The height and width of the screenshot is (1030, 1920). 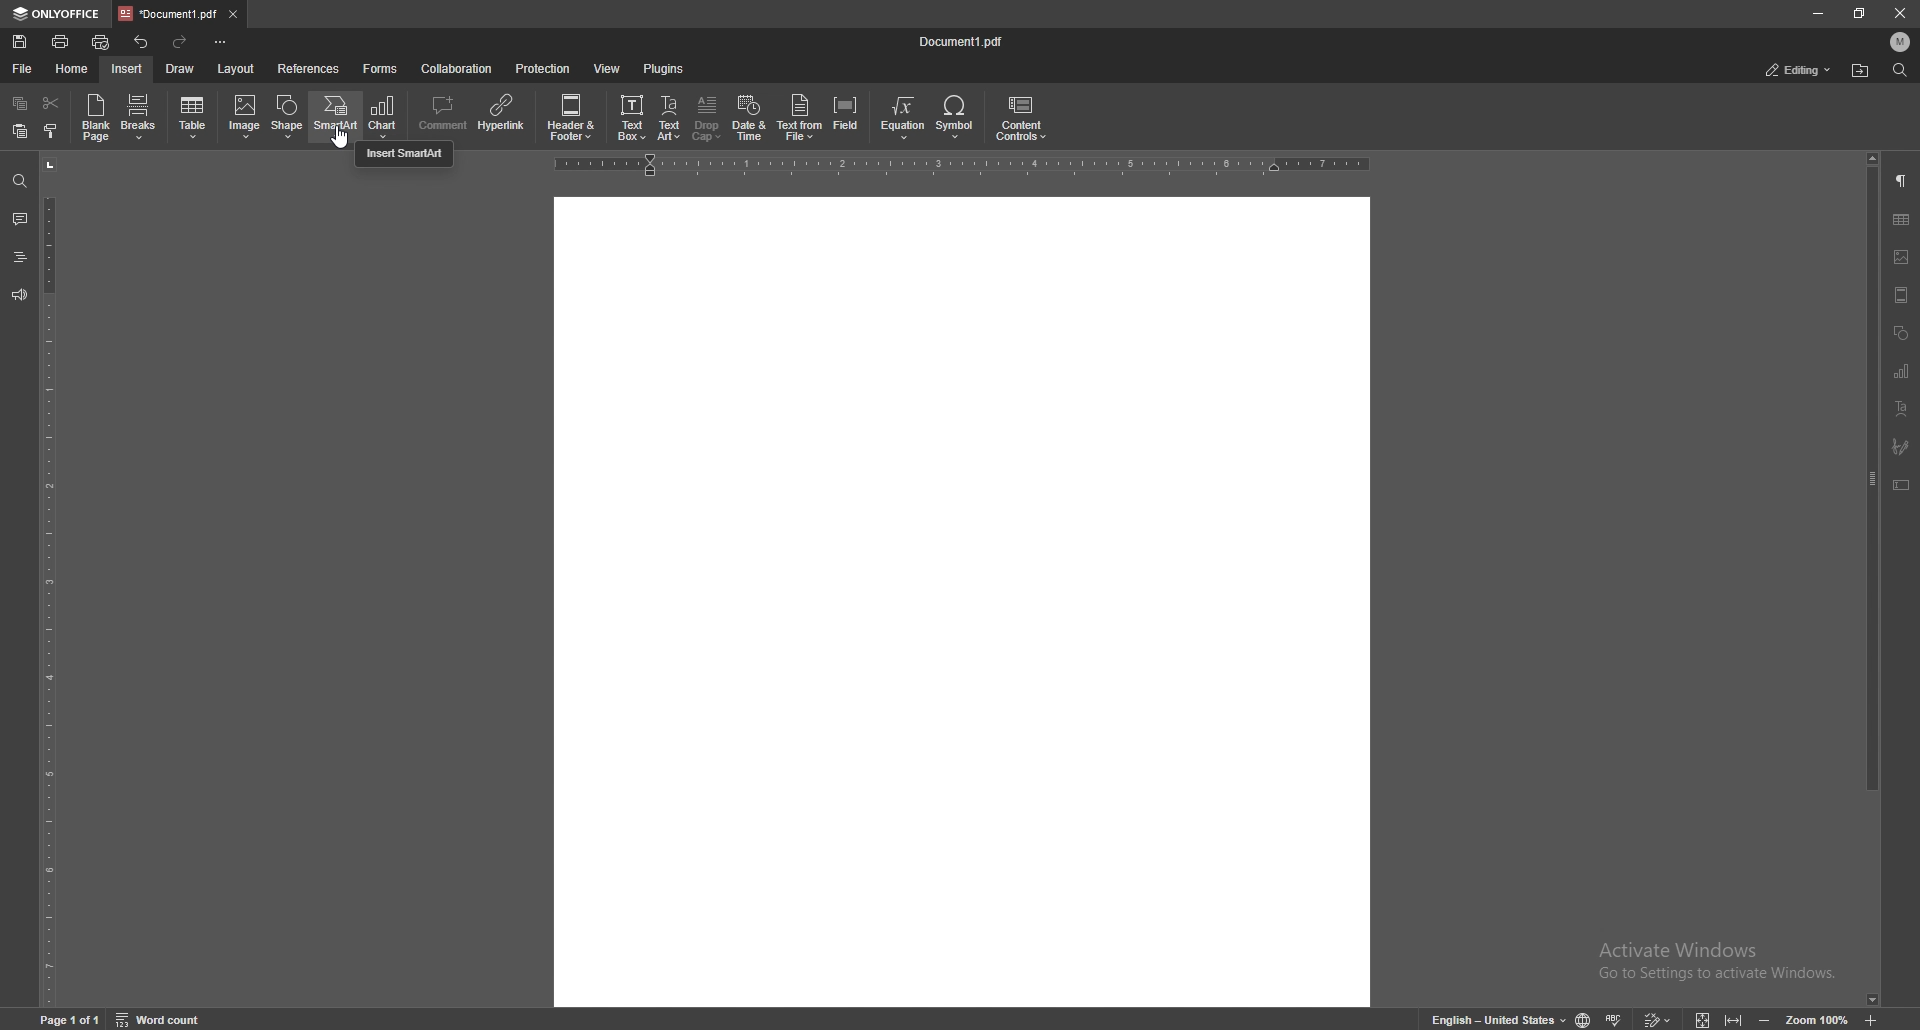 What do you see at coordinates (1733, 1019) in the screenshot?
I see `fit to width` at bounding box center [1733, 1019].